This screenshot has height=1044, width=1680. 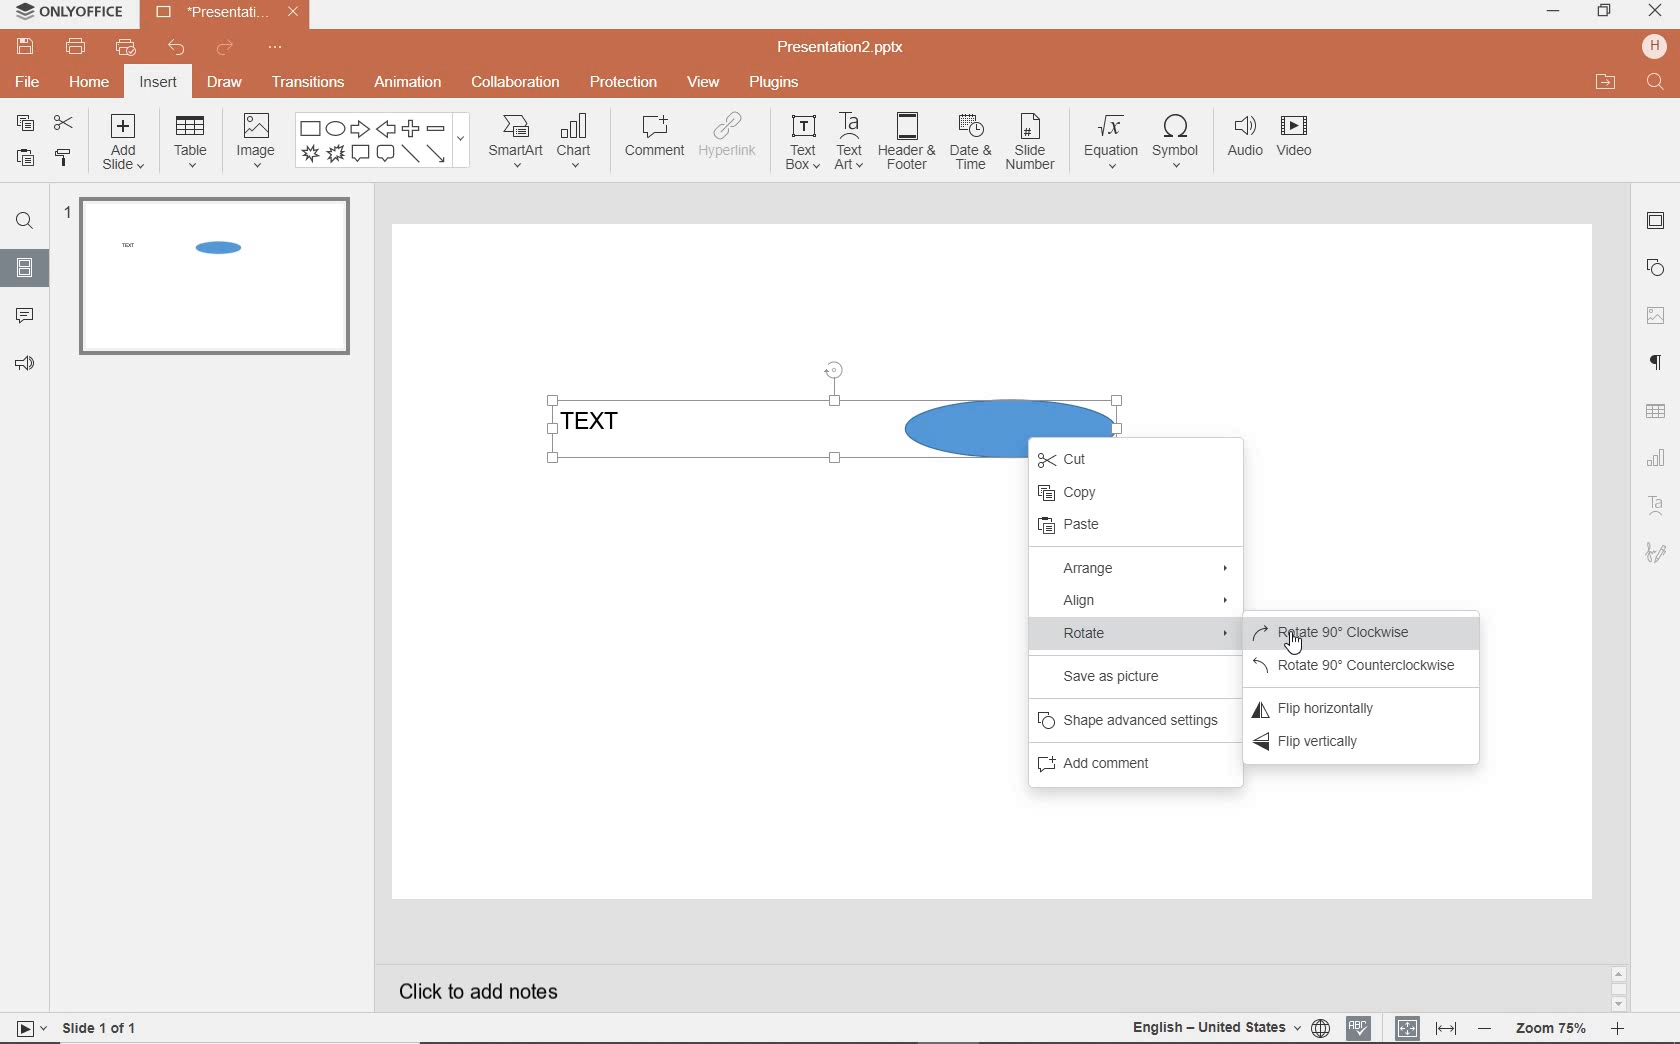 What do you see at coordinates (274, 48) in the screenshot?
I see `customize quick access toolbar` at bounding box center [274, 48].